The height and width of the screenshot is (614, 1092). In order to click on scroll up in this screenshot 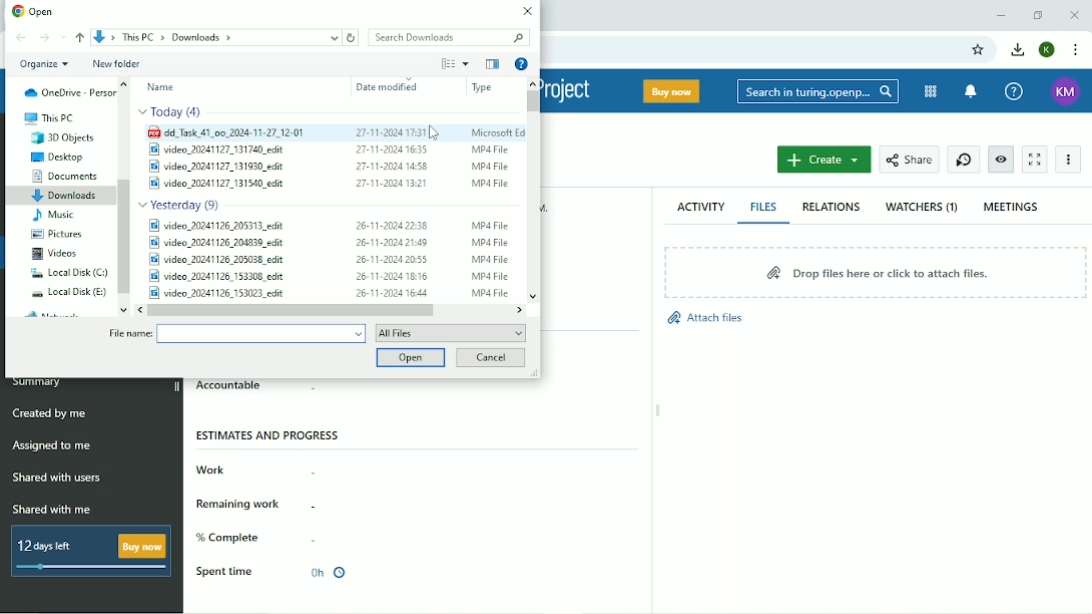, I will do `click(533, 82)`.